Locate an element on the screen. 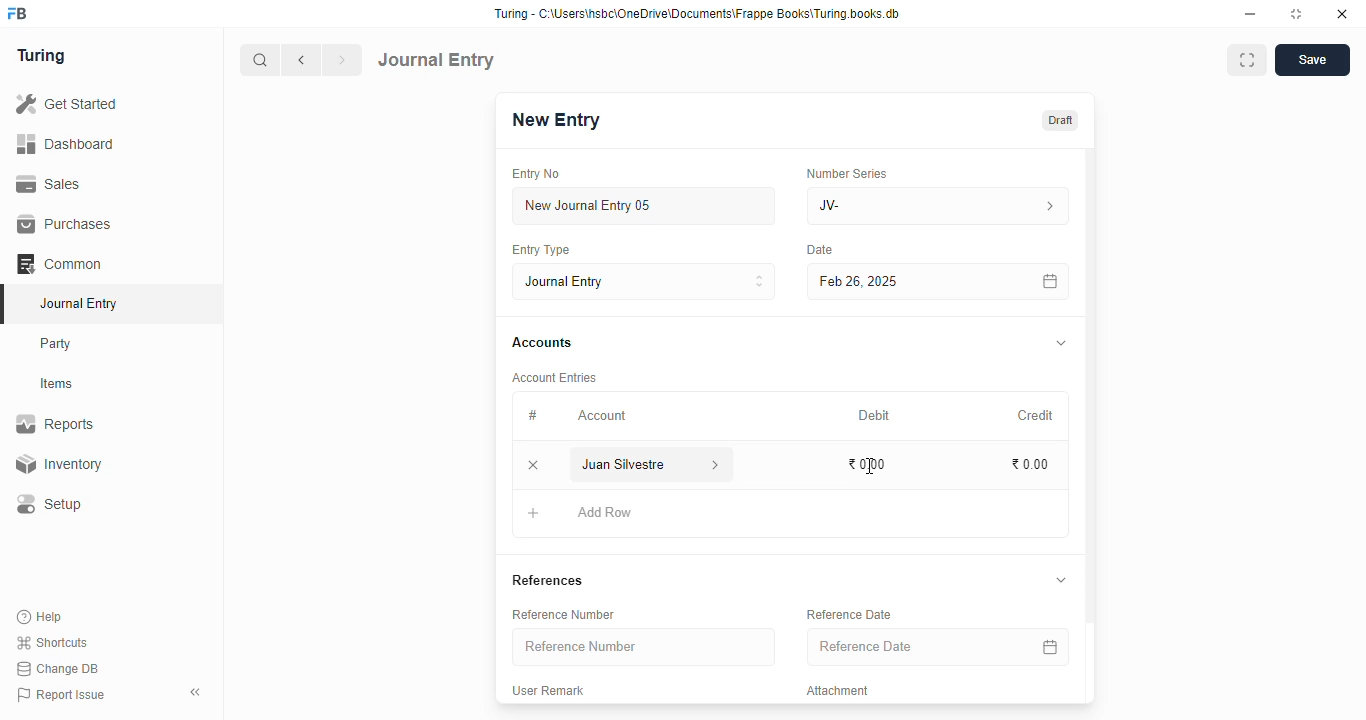 This screenshot has height=720, width=1366. new entry is located at coordinates (555, 120).